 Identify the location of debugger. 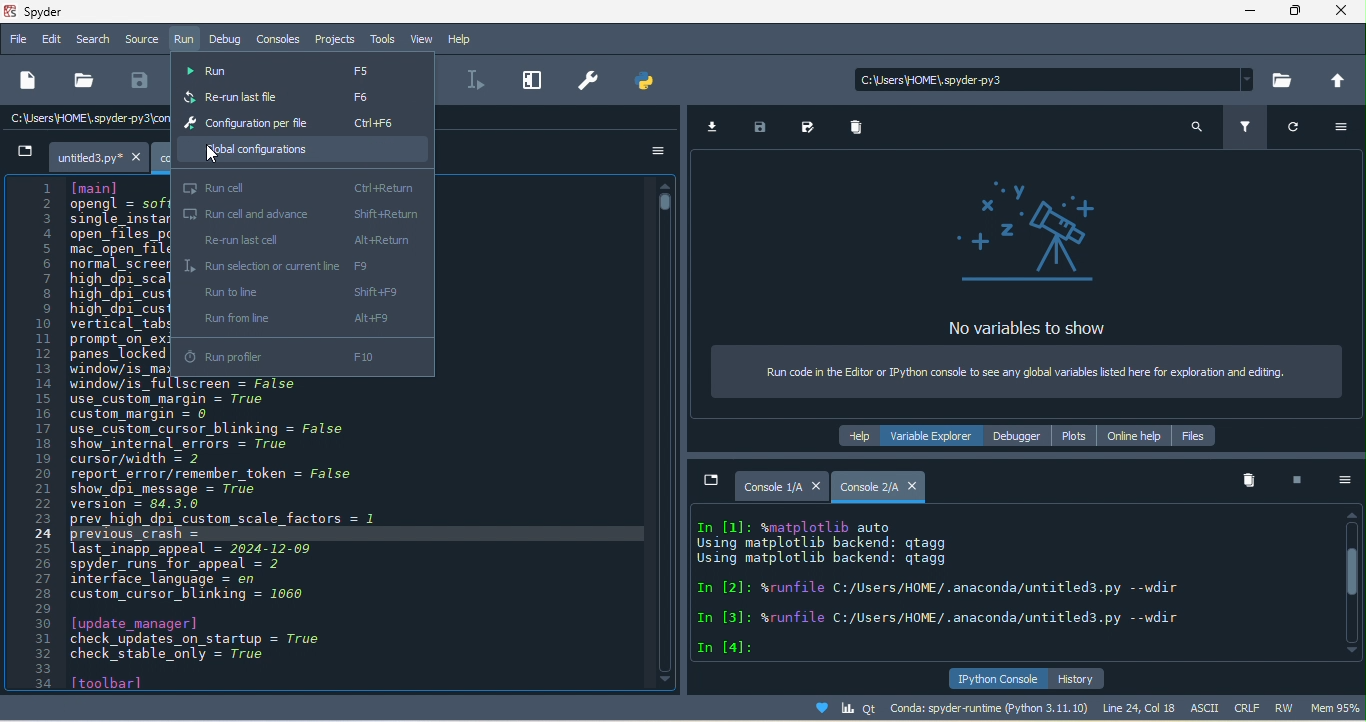
(1016, 436).